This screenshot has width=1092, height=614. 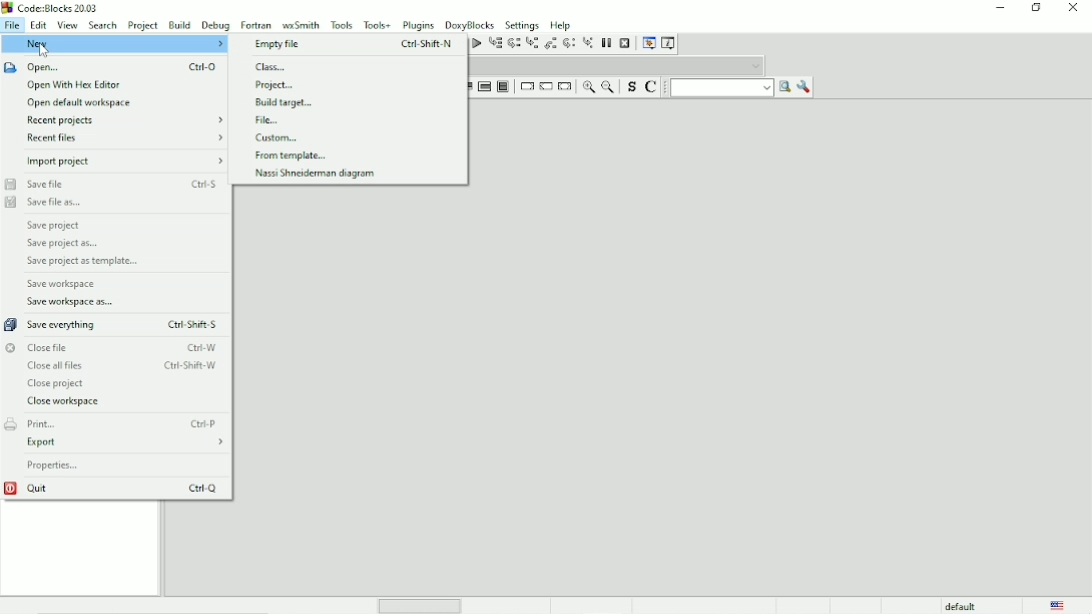 What do you see at coordinates (484, 87) in the screenshot?
I see `Counting loop` at bounding box center [484, 87].